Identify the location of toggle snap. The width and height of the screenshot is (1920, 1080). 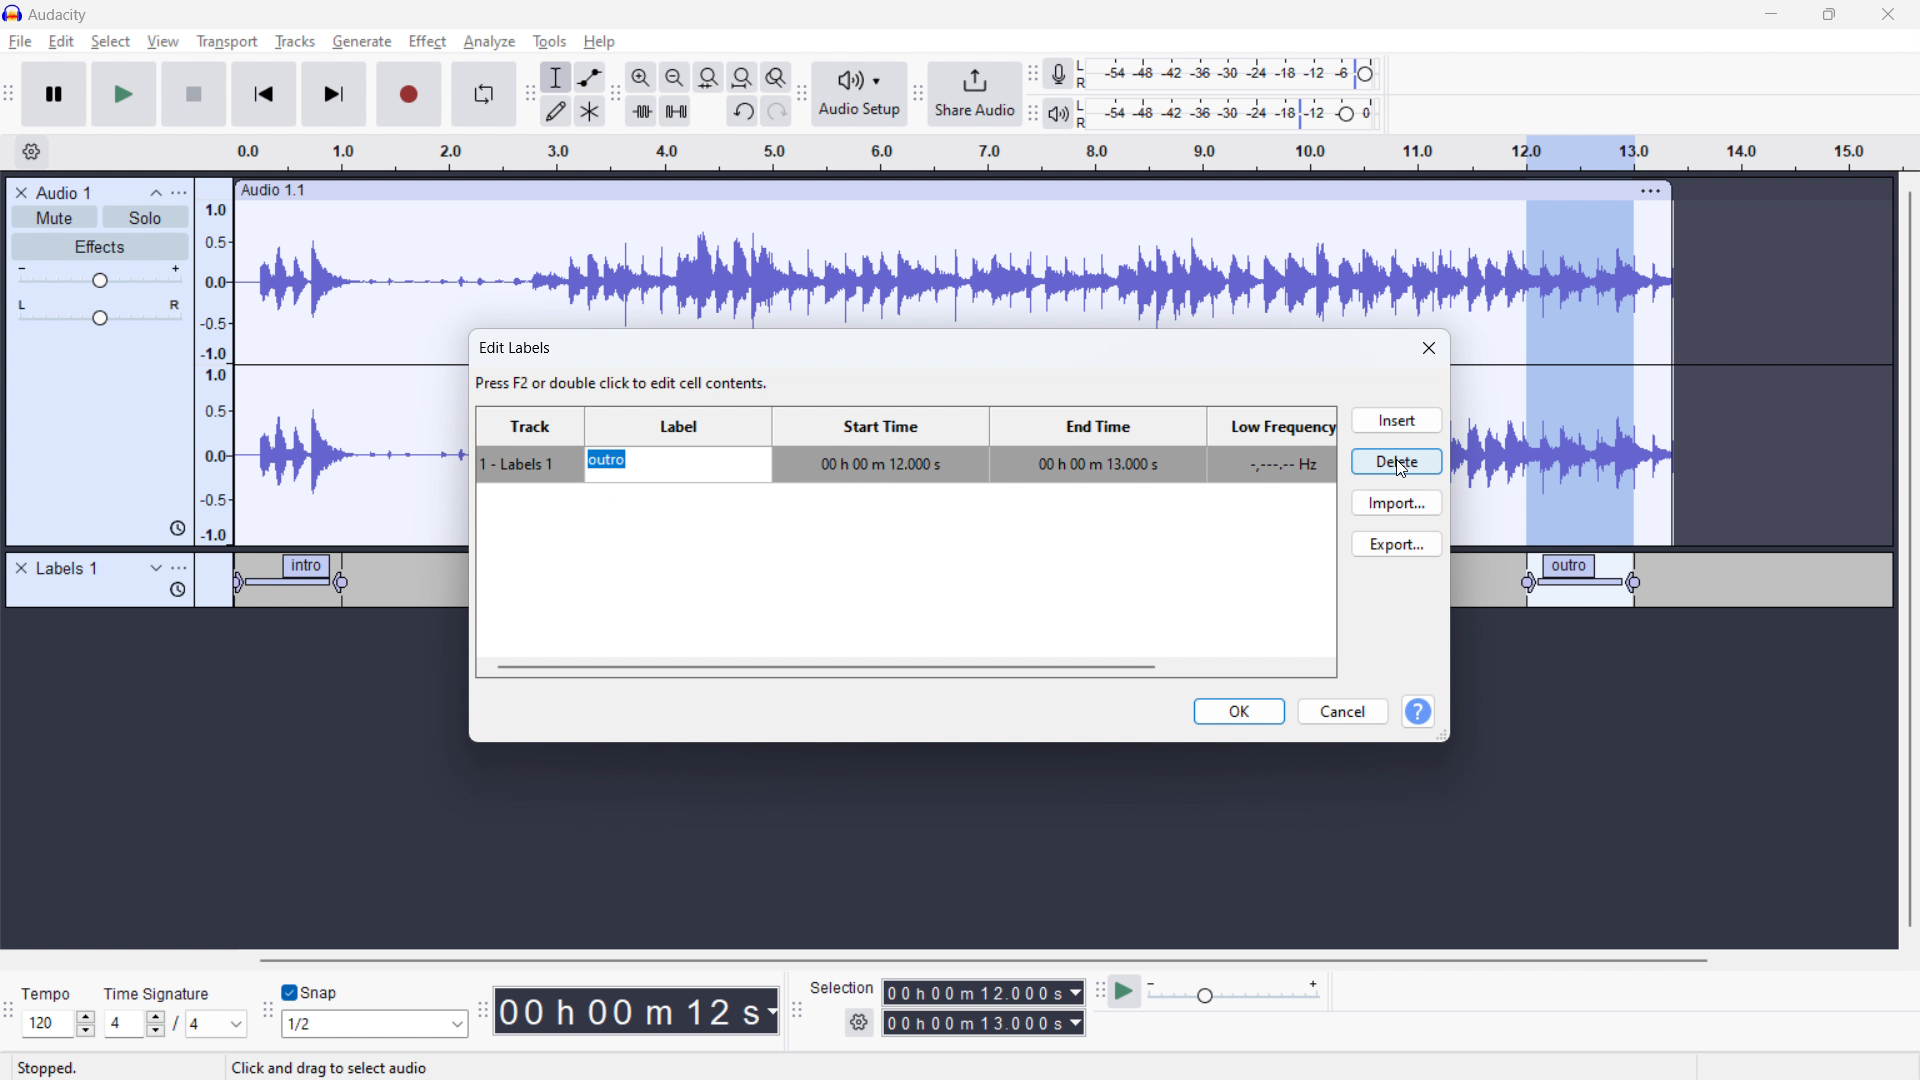
(311, 993).